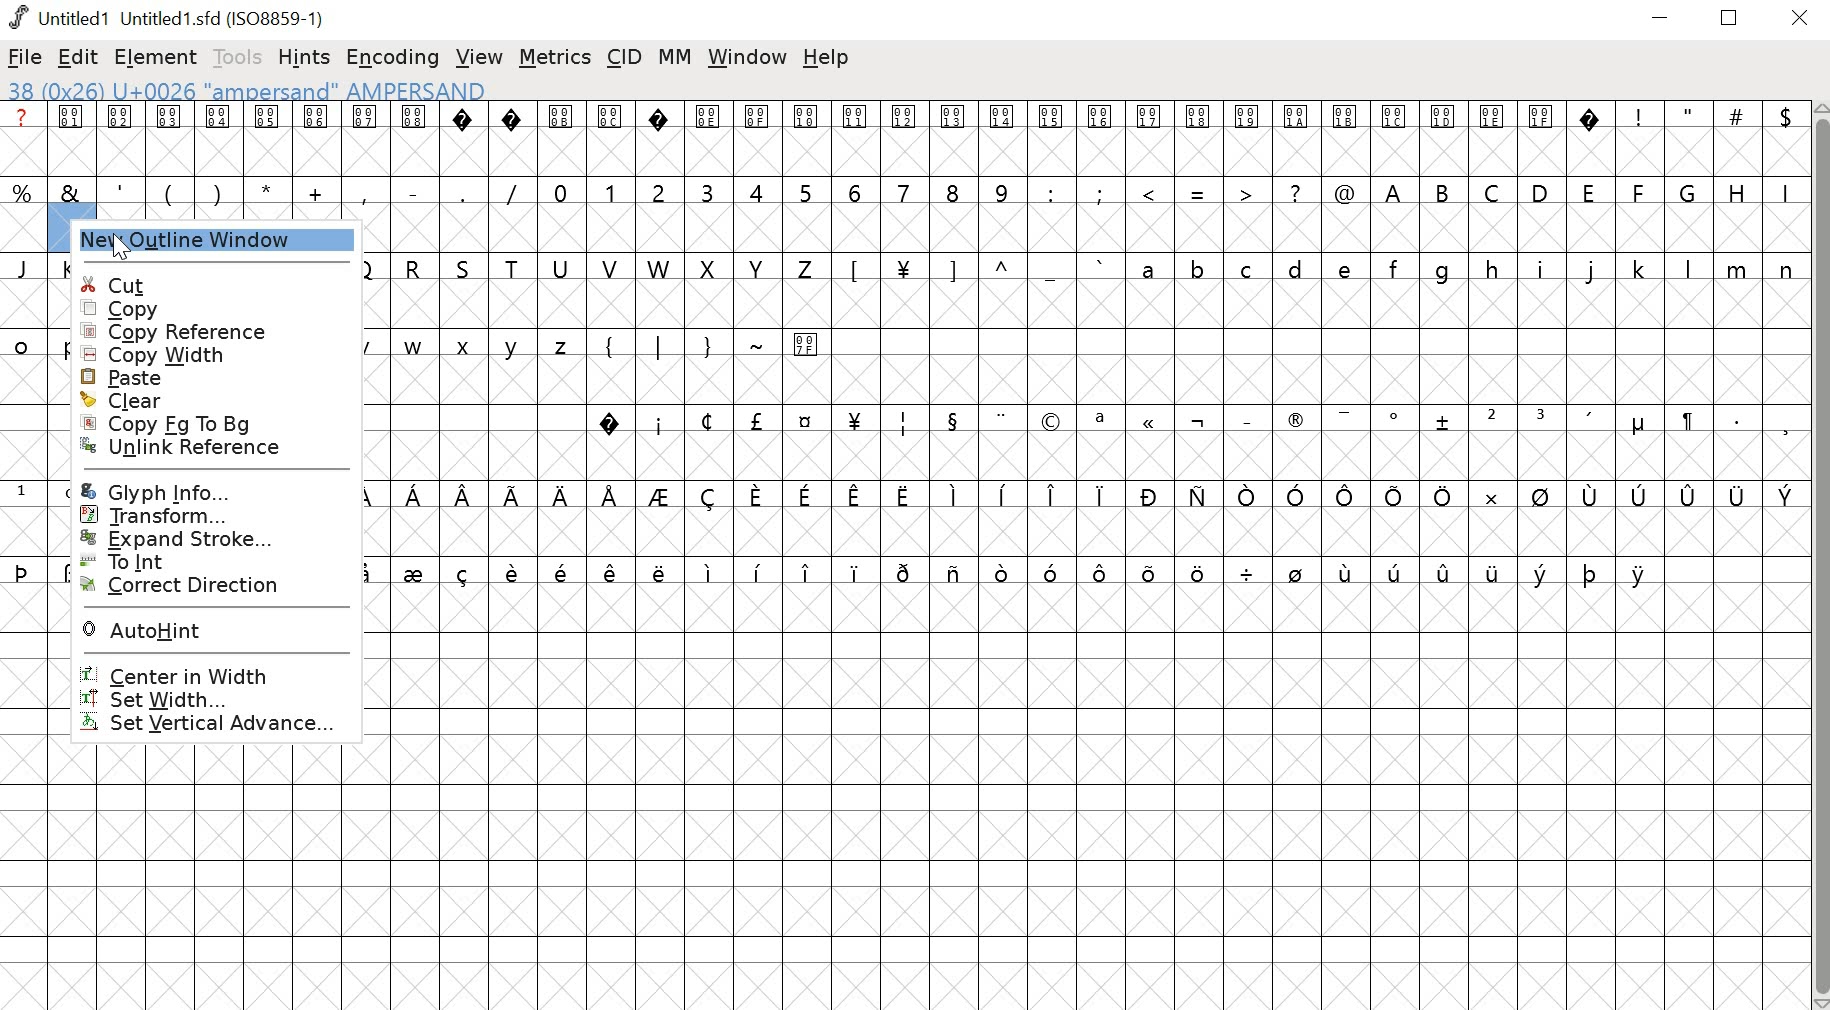 The width and height of the screenshot is (1830, 1010). What do you see at coordinates (1495, 191) in the screenshot?
I see `C` at bounding box center [1495, 191].